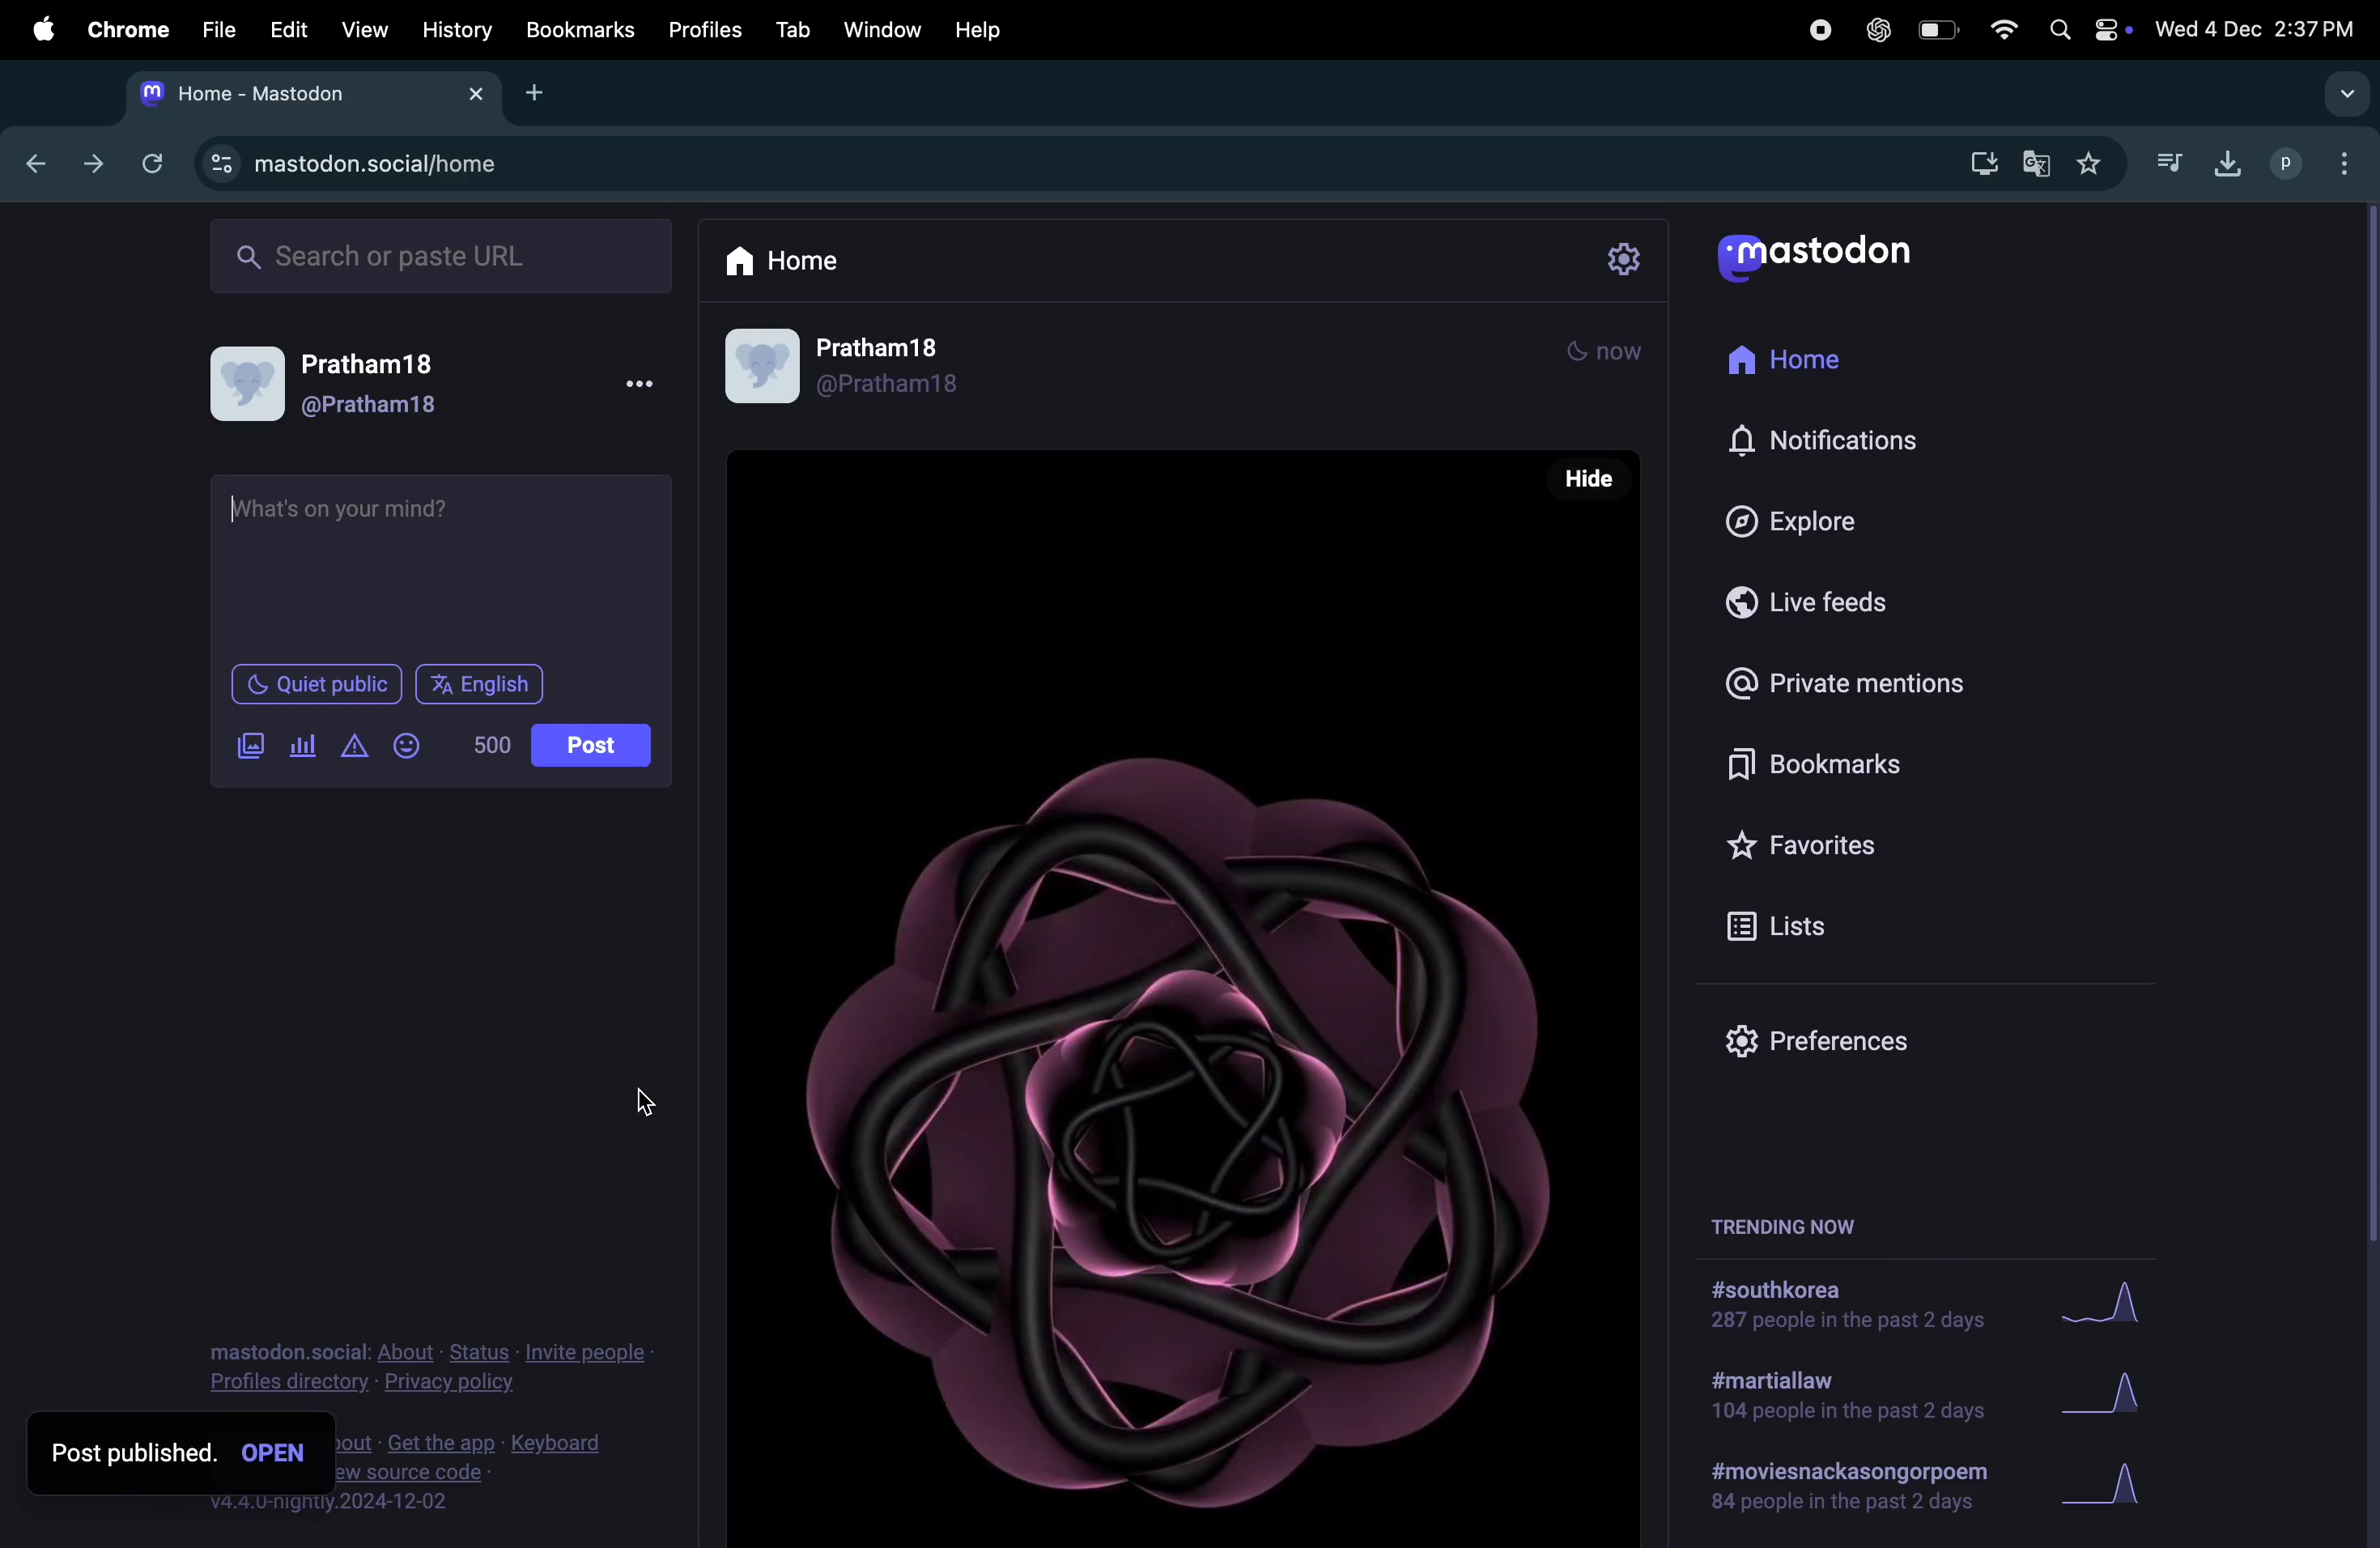 The height and width of the screenshot is (1548, 2380). Describe the element at coordinates (2038, 165) in the screenshot. I see `translates` at that location.